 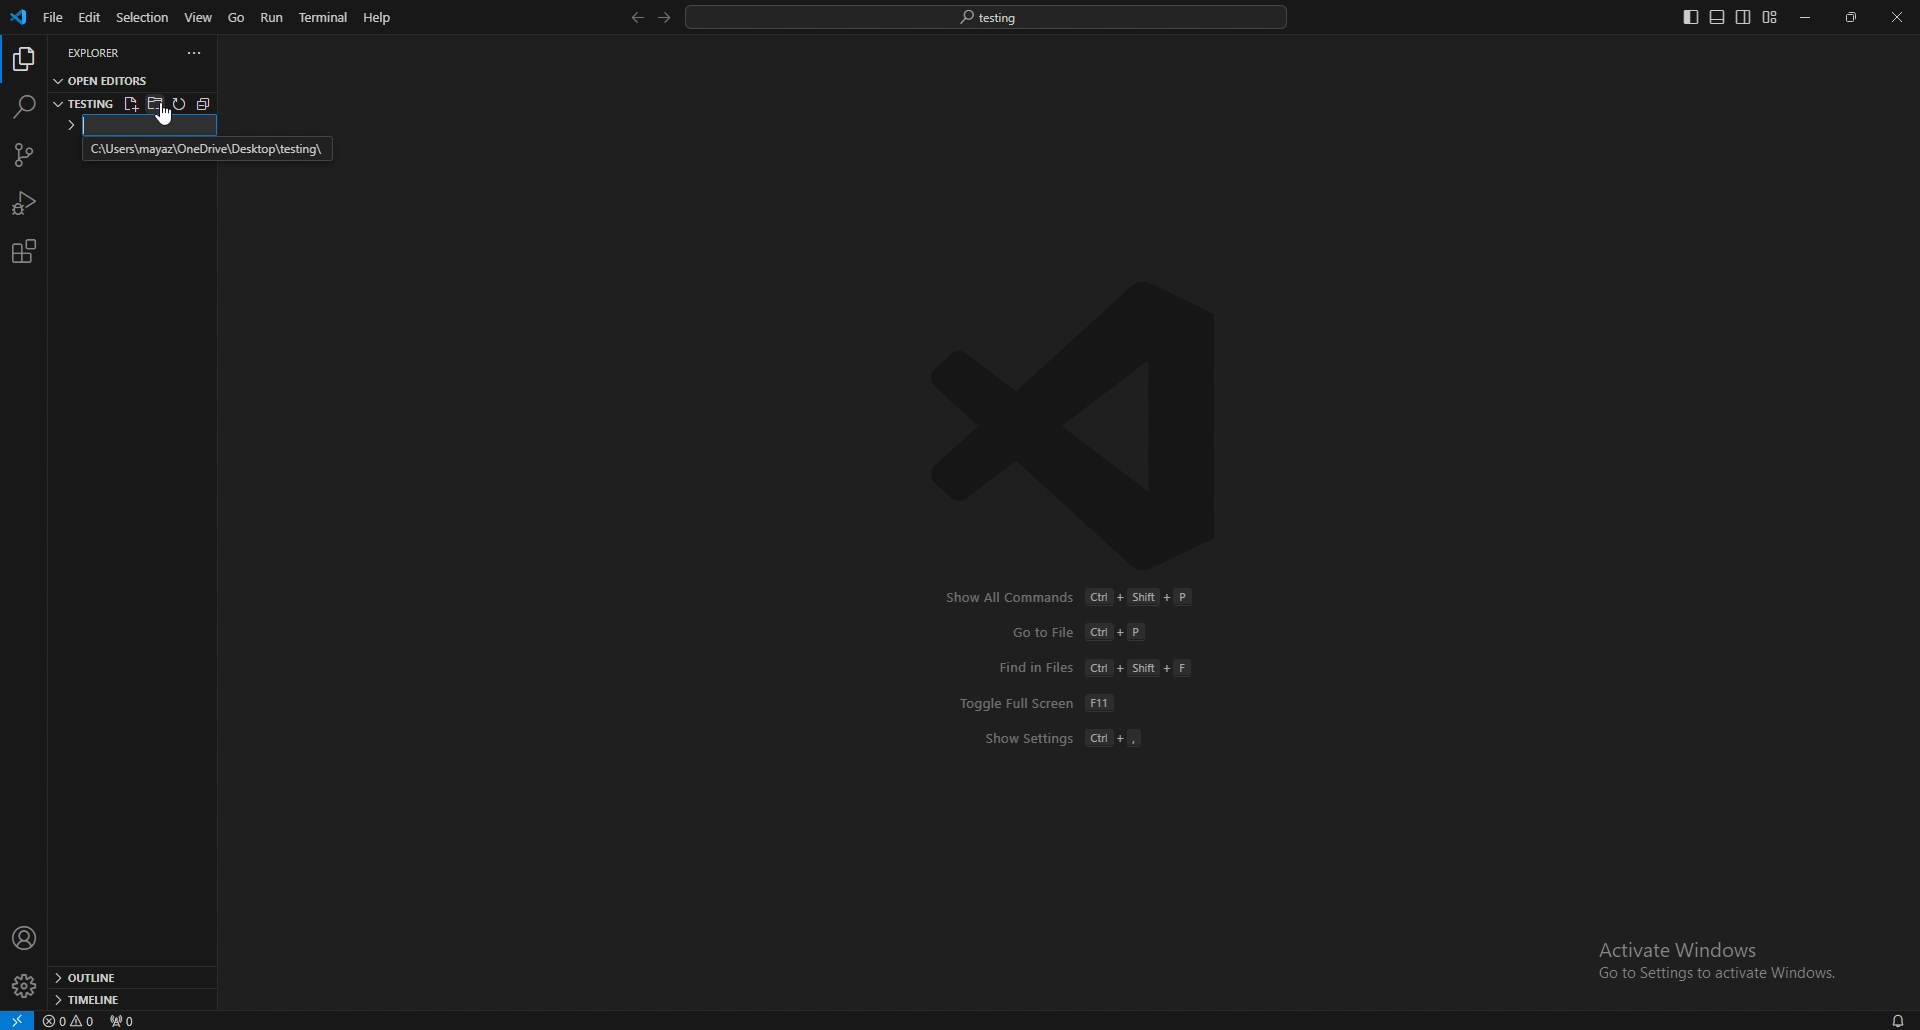 I want to click on search bar, so click(x=987, y=16).